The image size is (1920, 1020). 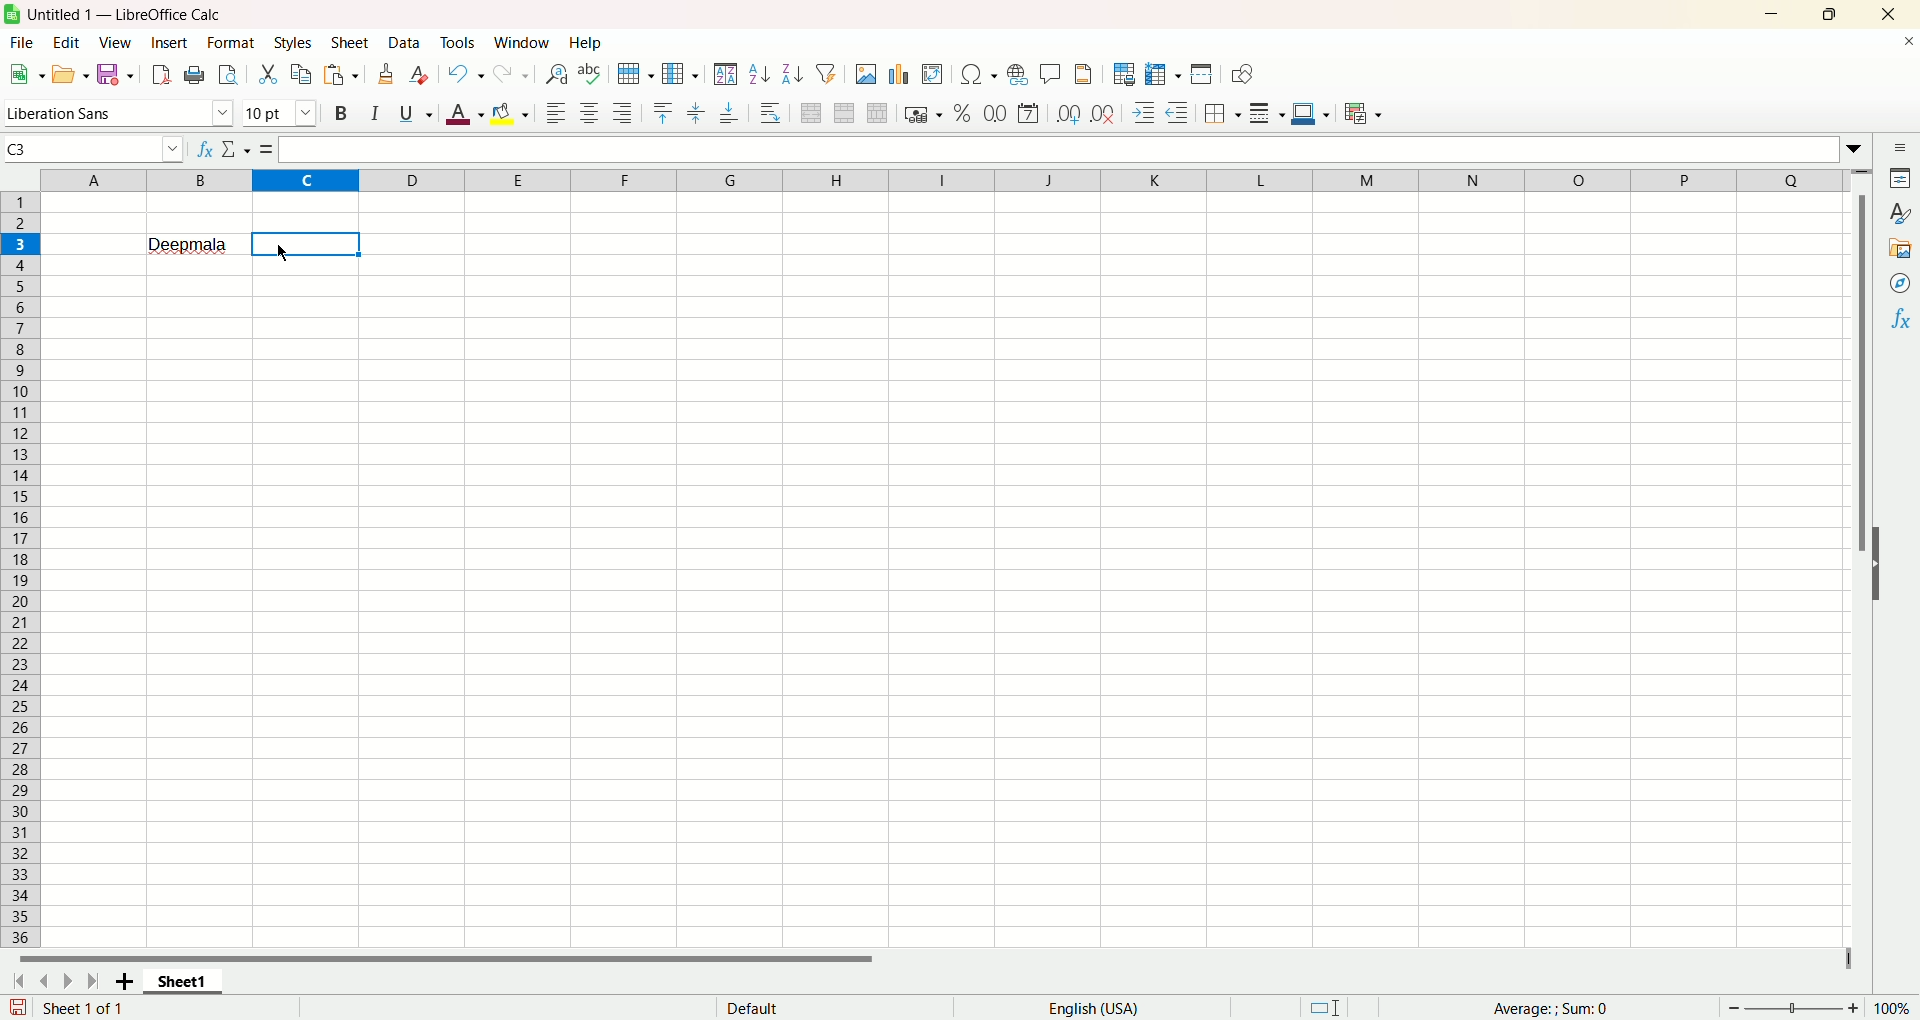 What do you see at coordinates (18, 1007) in the screenshot?
I see `save` at bounding box center [18, 1007].